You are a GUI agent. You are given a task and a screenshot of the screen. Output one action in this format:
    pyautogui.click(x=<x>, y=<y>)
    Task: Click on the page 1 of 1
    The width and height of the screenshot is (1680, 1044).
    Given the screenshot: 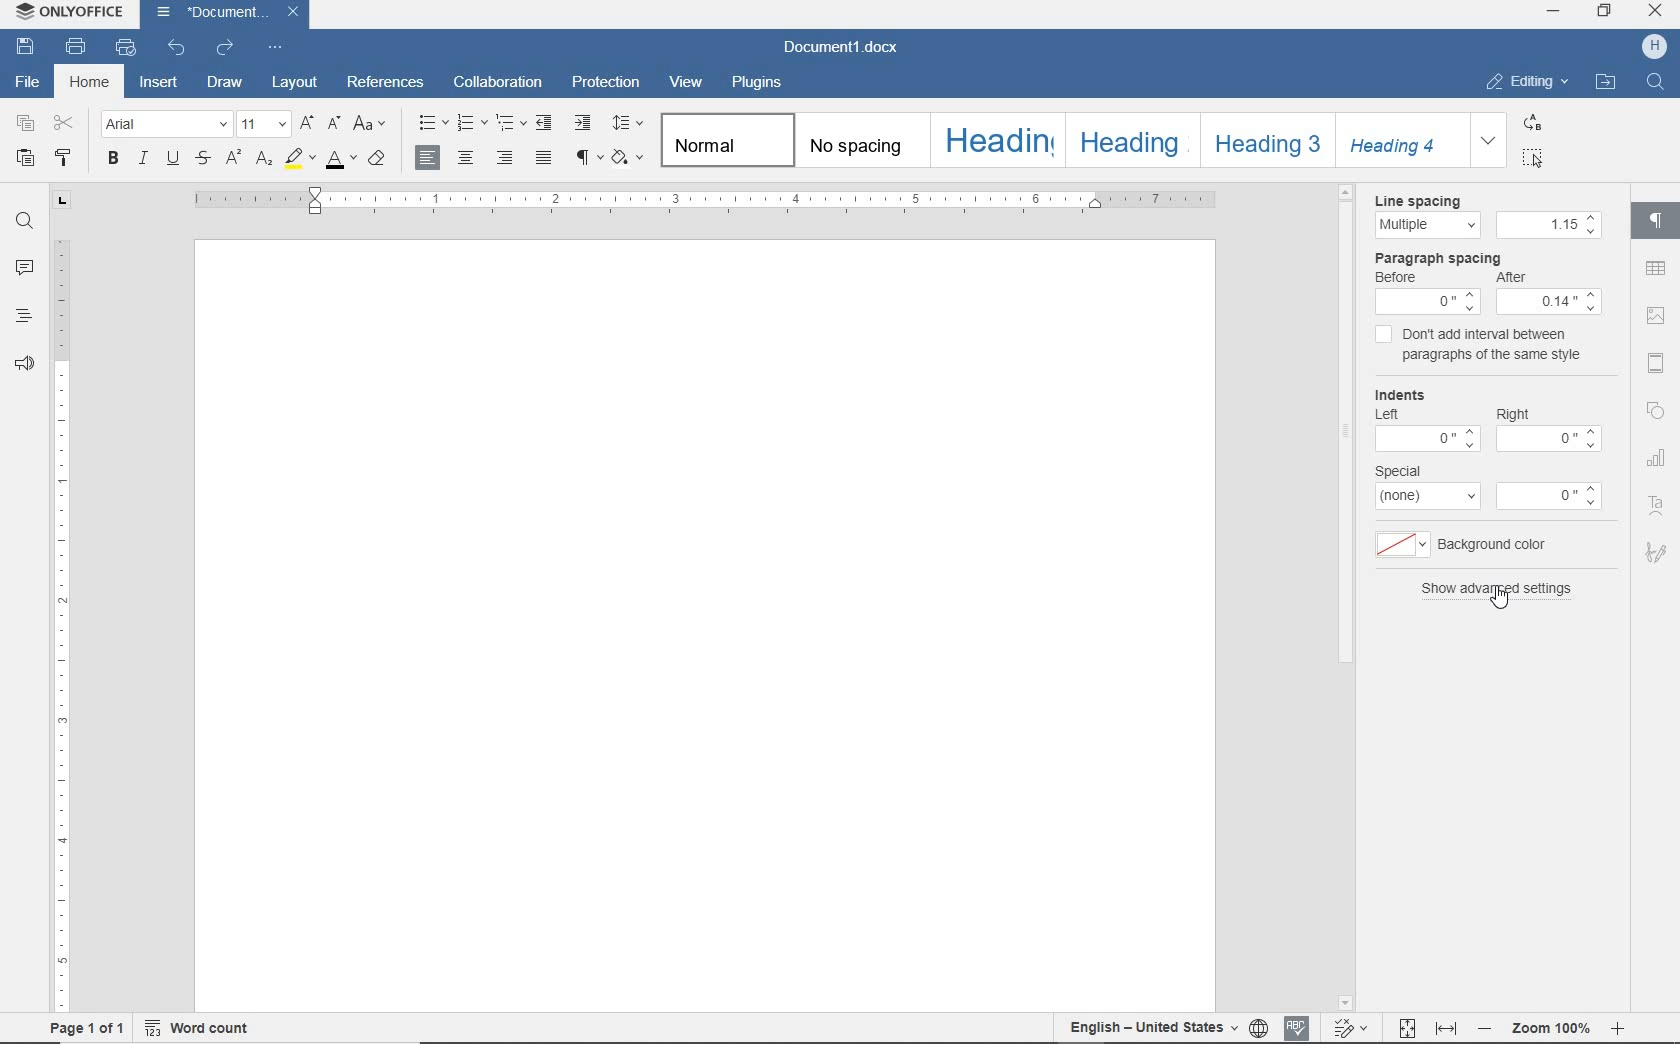 What is the action you would take?
    pyautogui.click(x=85, y=1031)
    